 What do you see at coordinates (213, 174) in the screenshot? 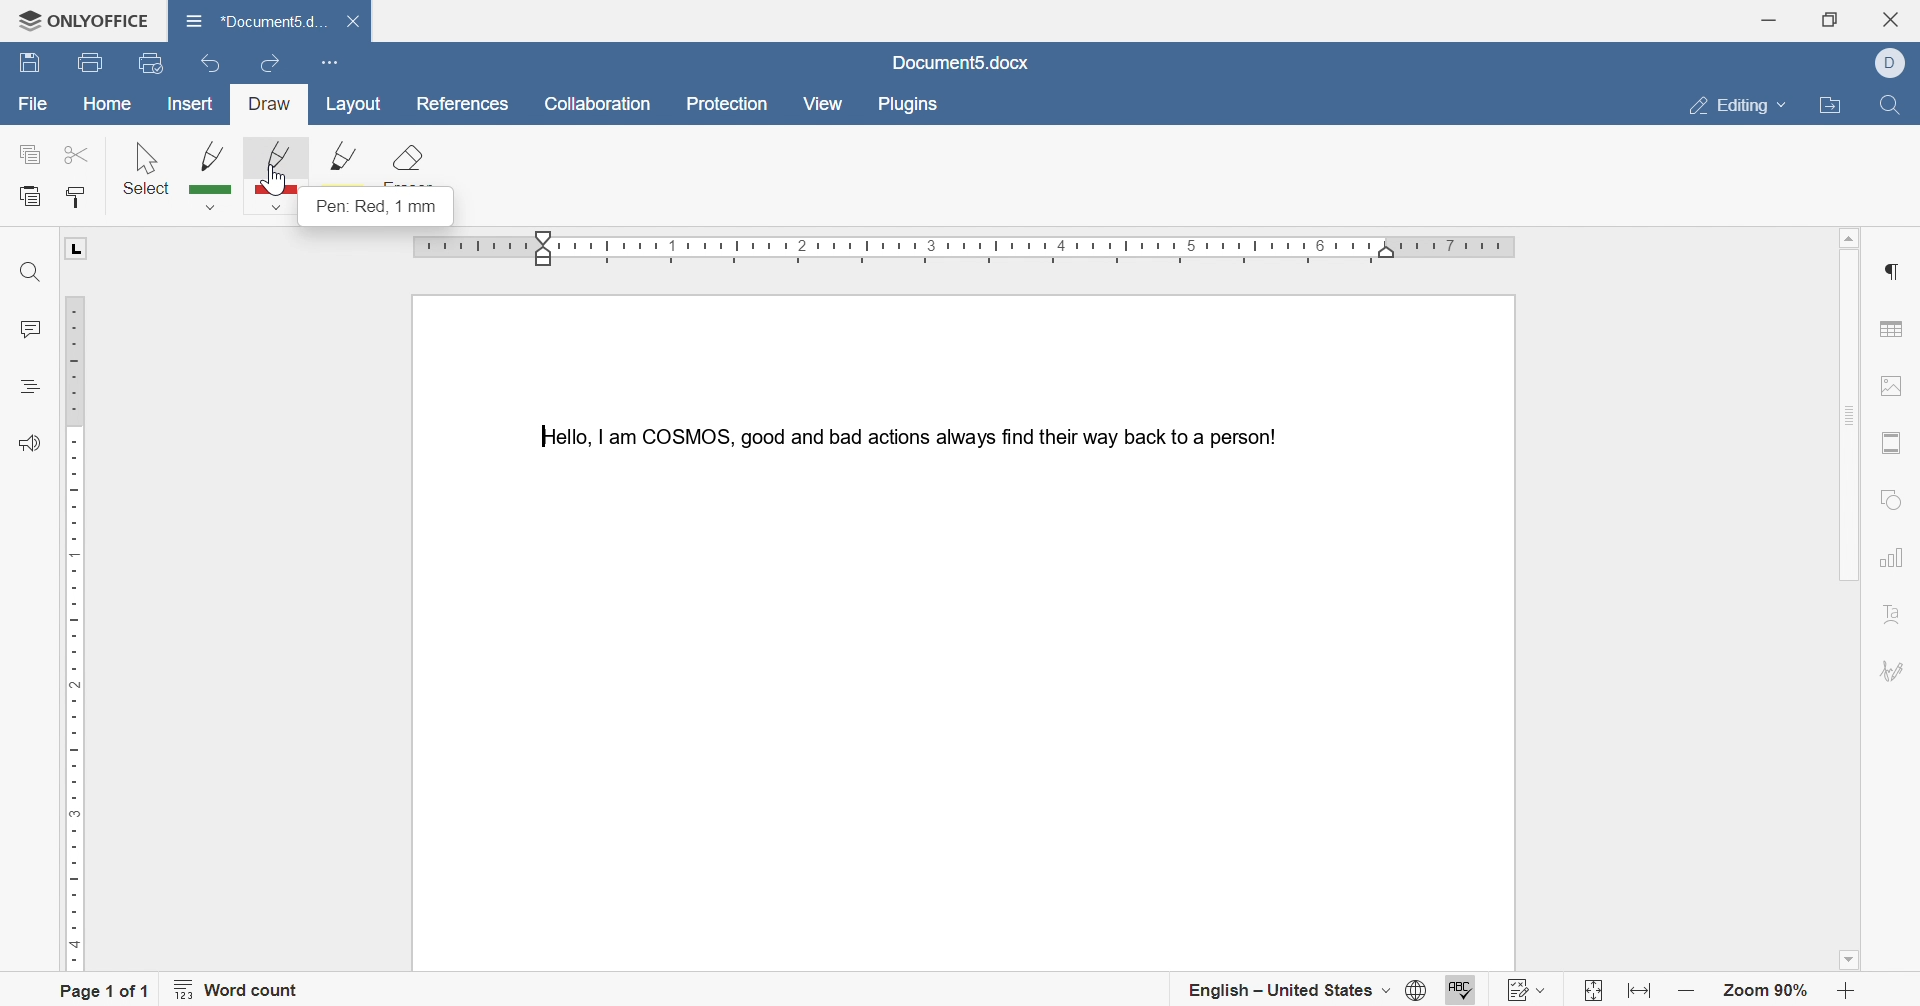
I see `green pen ` at bounding box center [213, 174].